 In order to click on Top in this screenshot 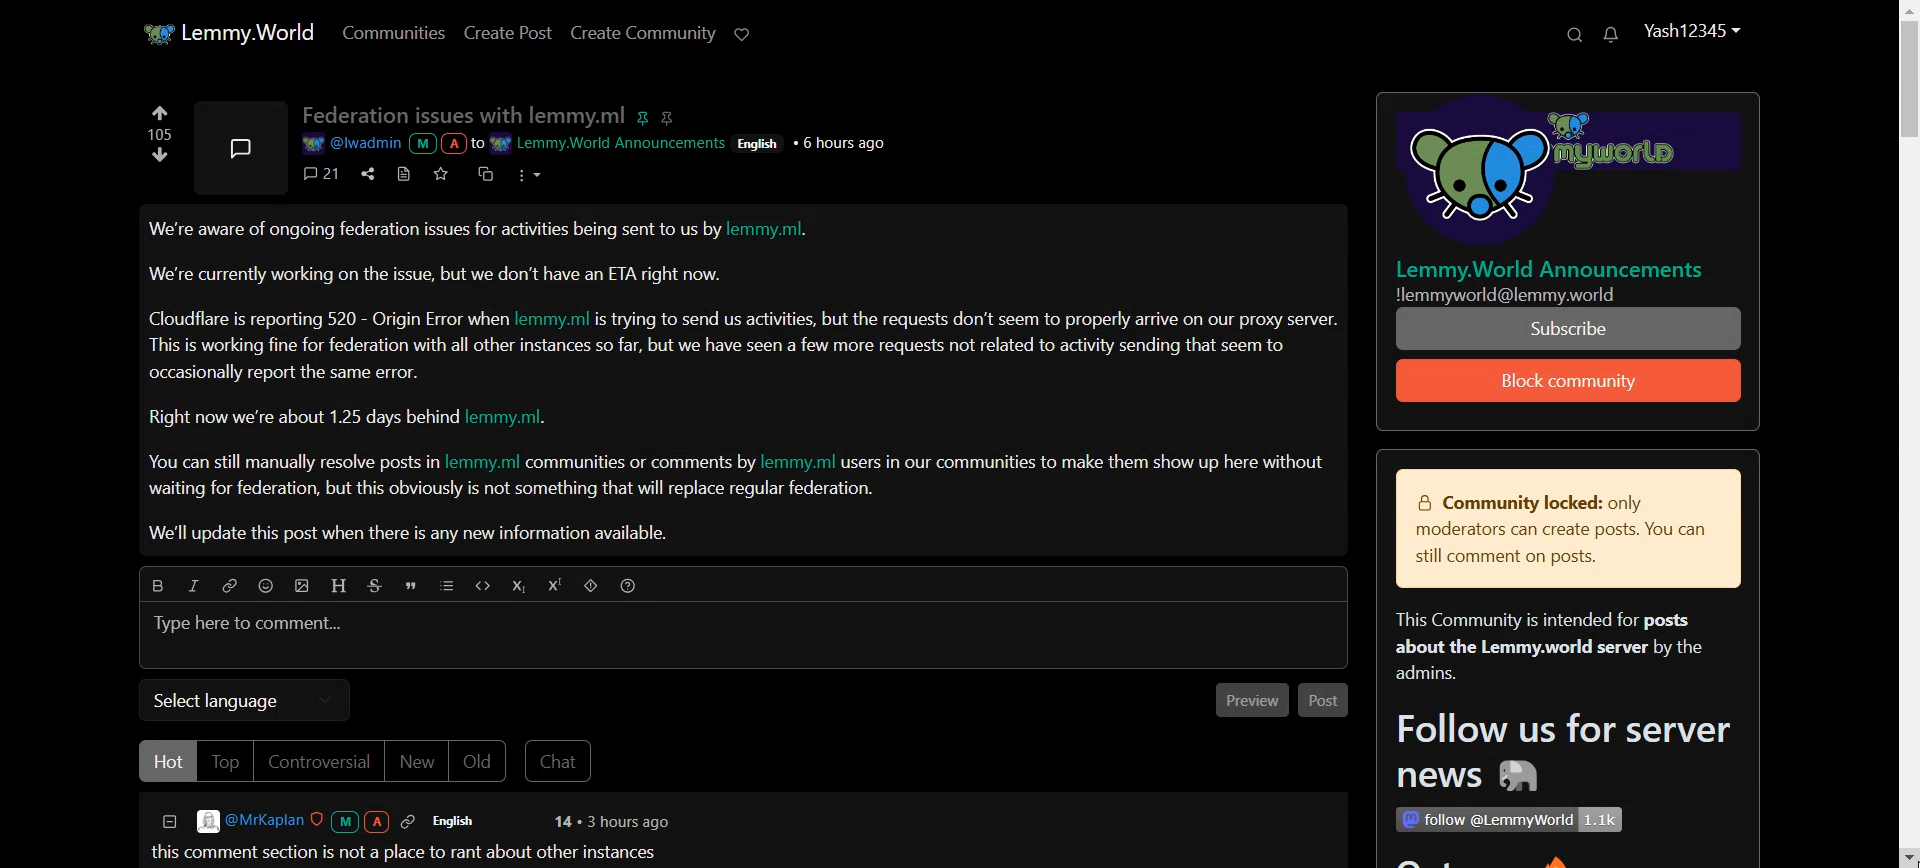, I will do `click(224, 760)`.